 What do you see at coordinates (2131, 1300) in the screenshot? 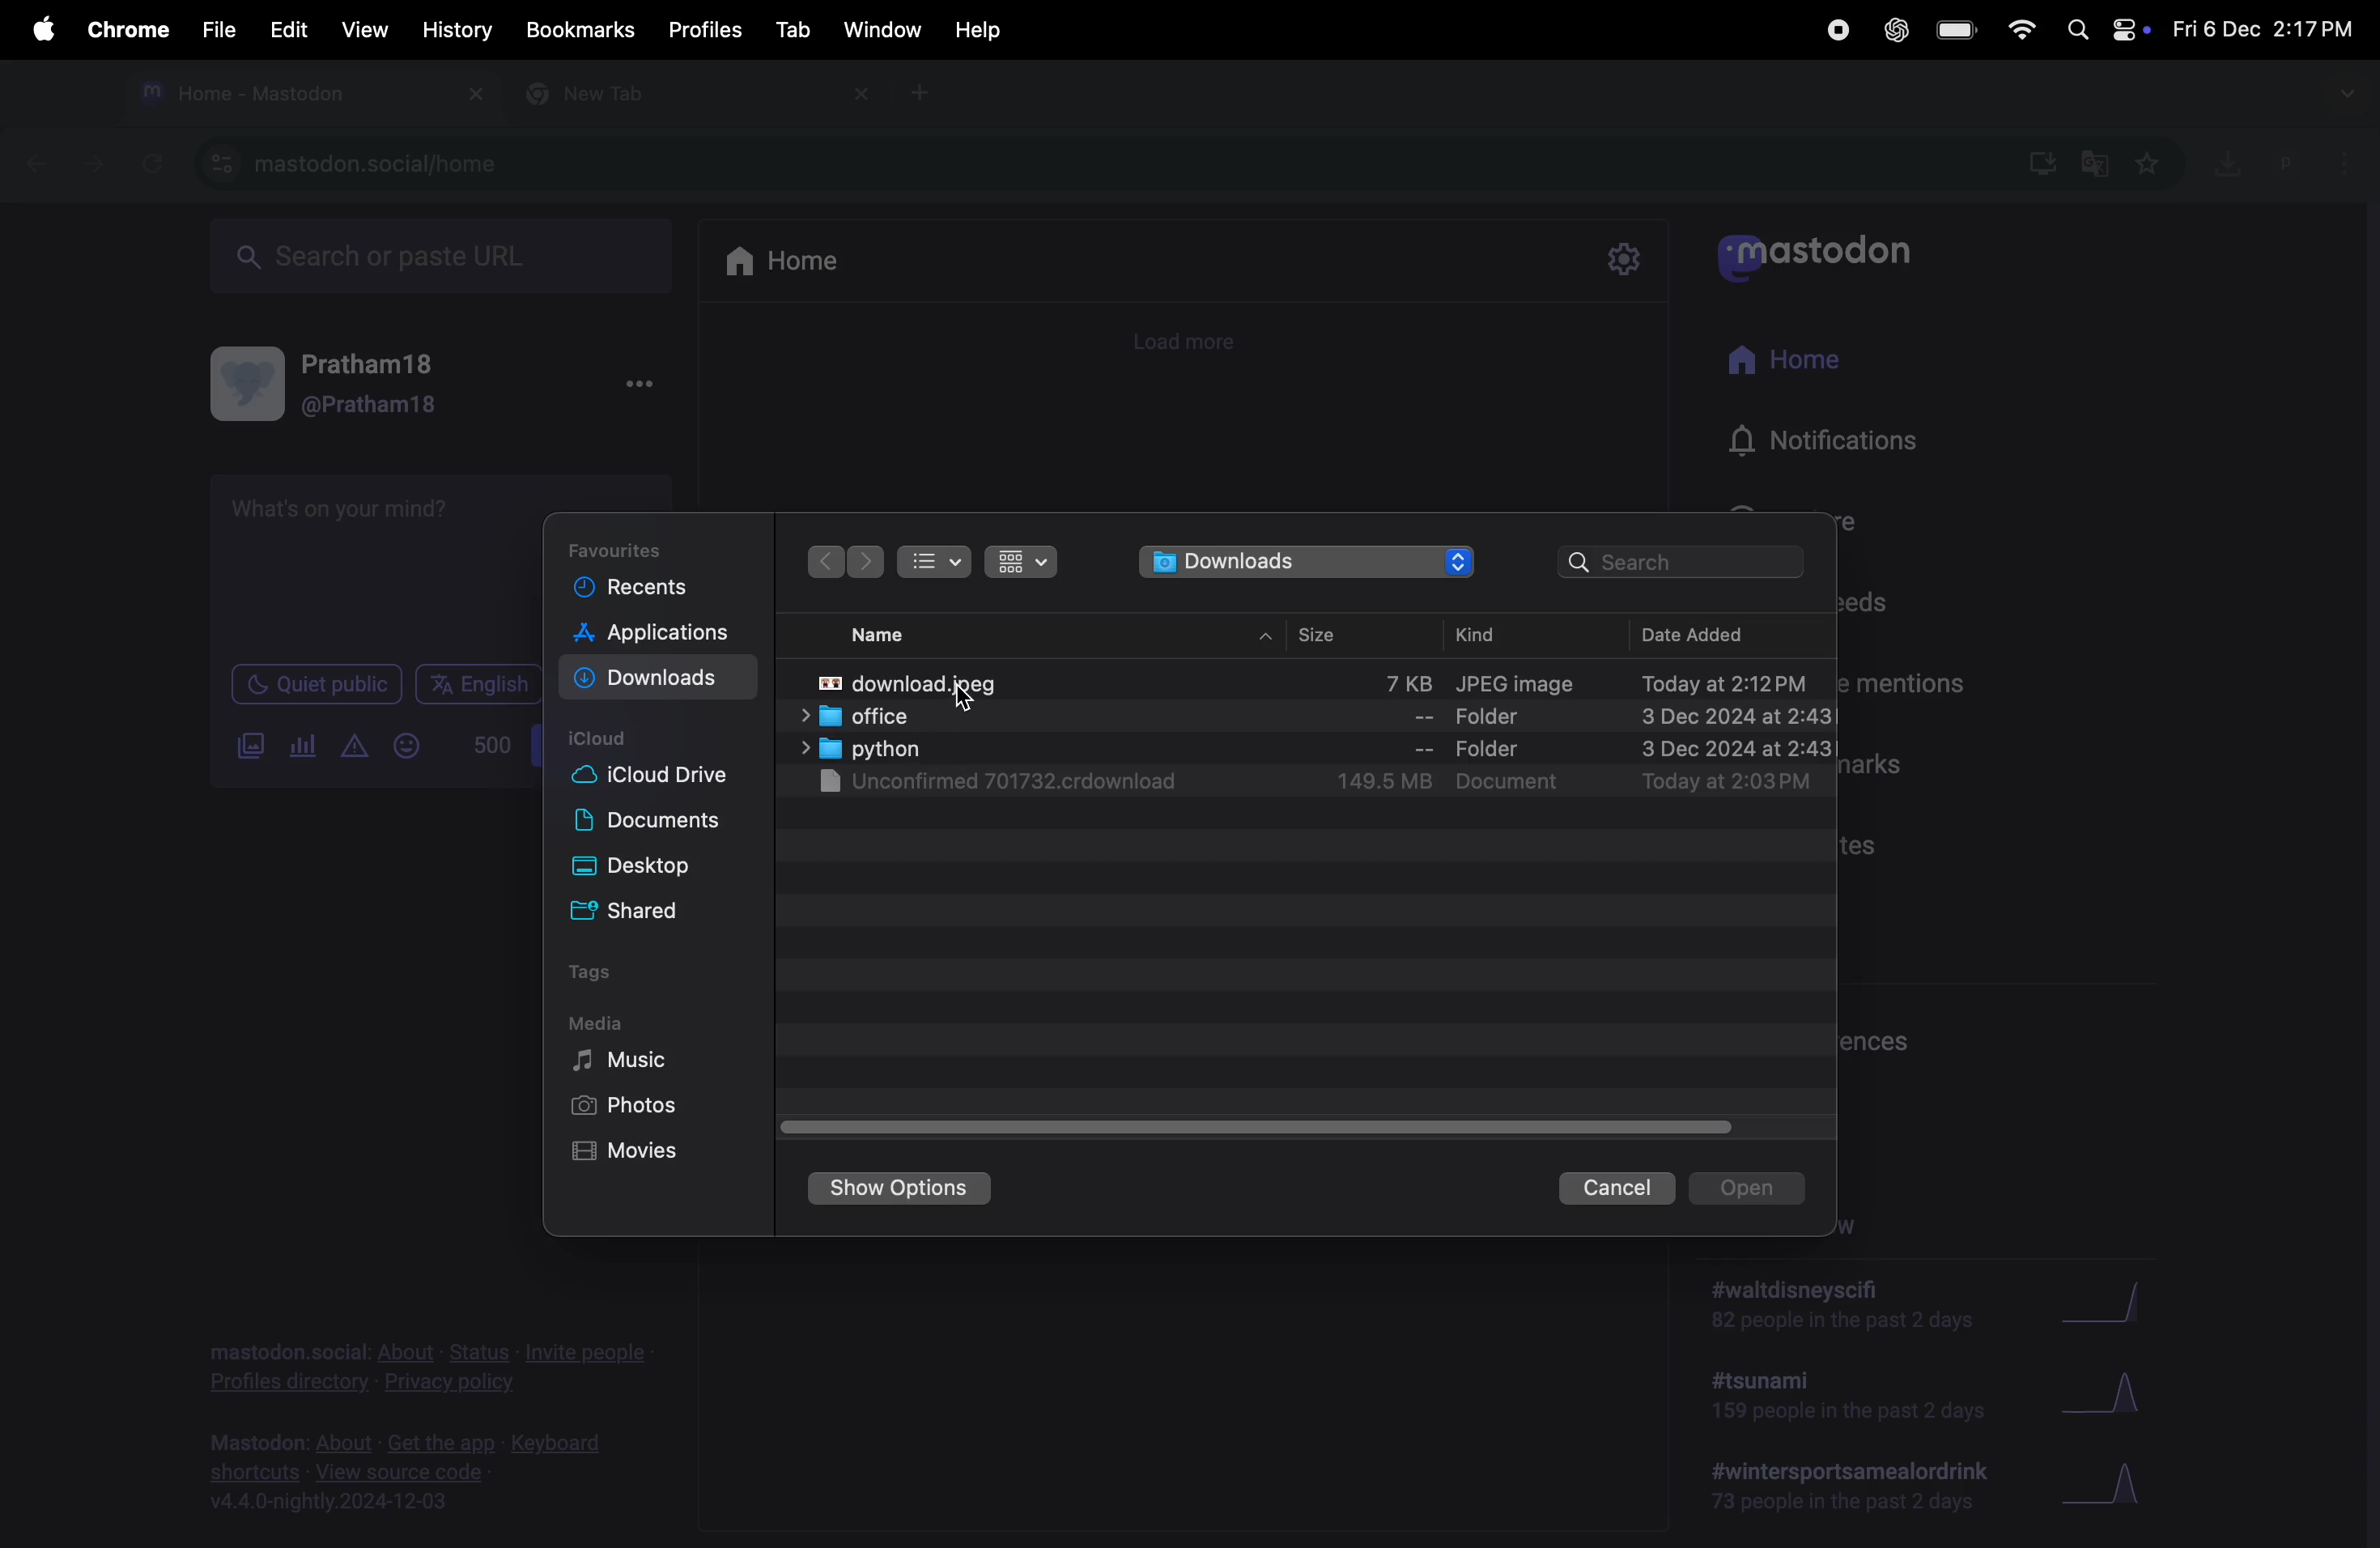
I see `Graph` at bounding box center [2131, 1300].